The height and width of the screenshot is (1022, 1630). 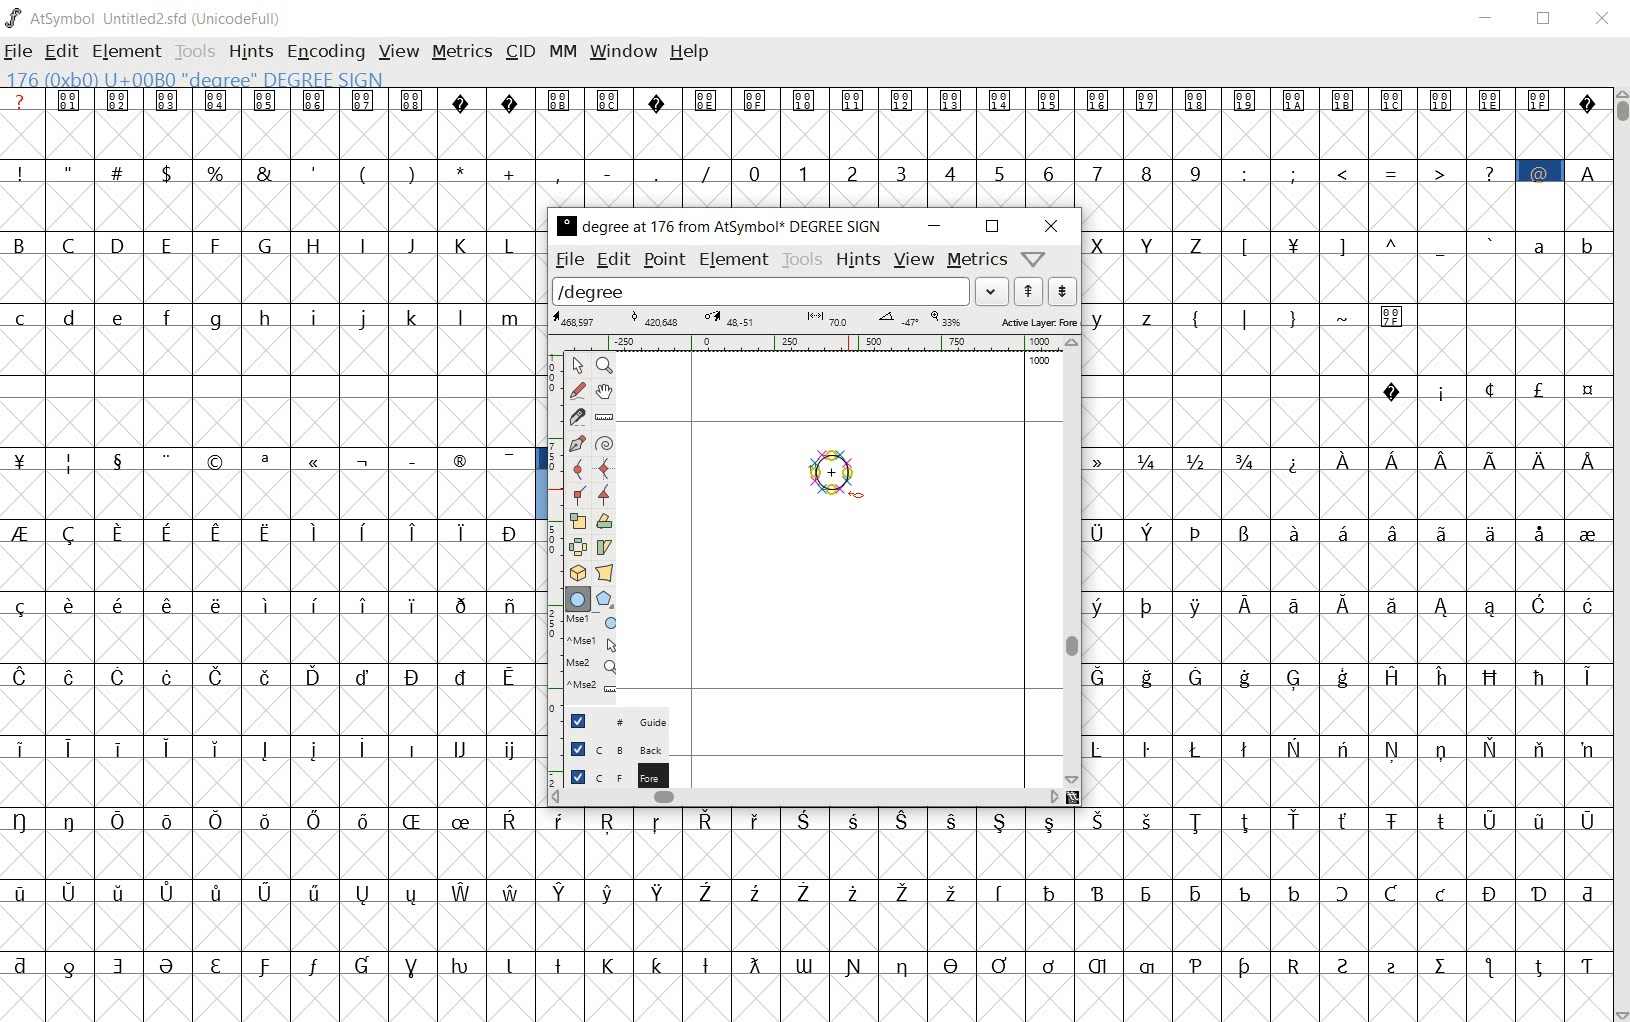 What do you see at coordinates (576, 416) in the screenshot?
I see `cut splines in two` at bounding box center [576, 416].